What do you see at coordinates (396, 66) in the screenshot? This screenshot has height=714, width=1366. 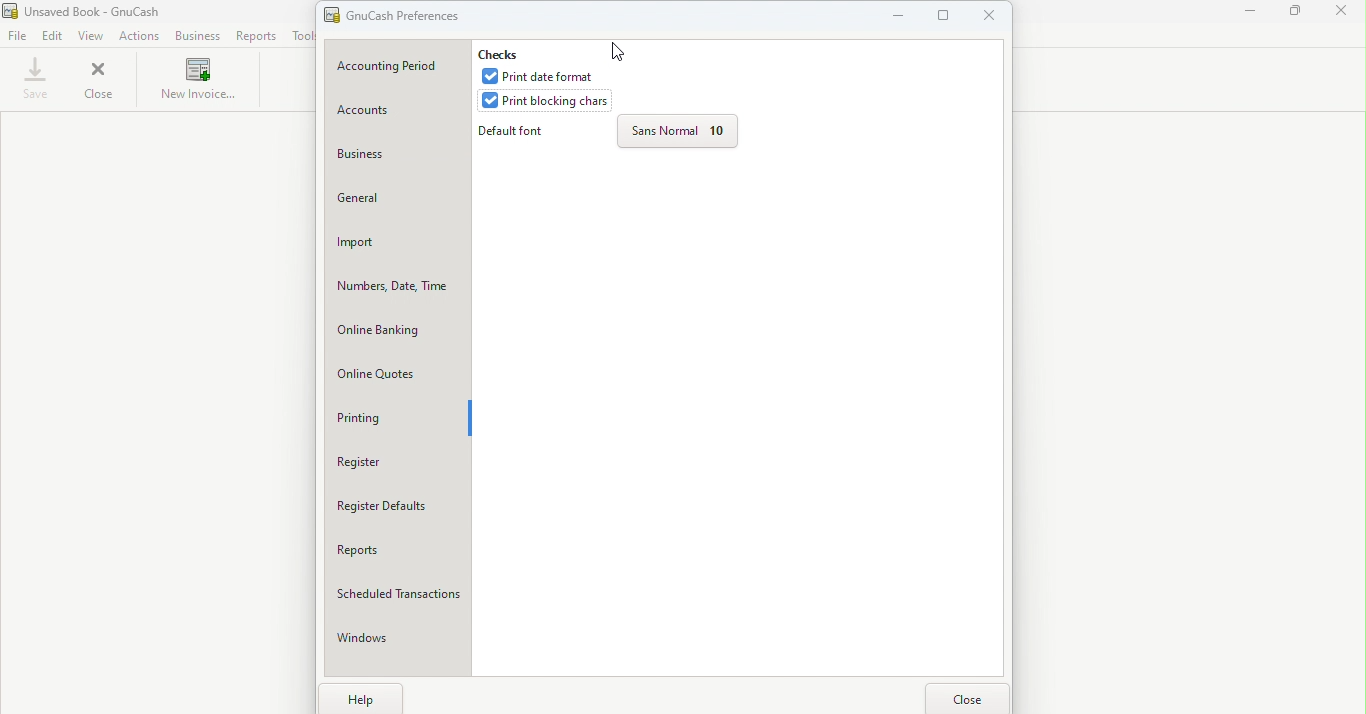 I see `Accounting period` at bounding box center [396, 66].